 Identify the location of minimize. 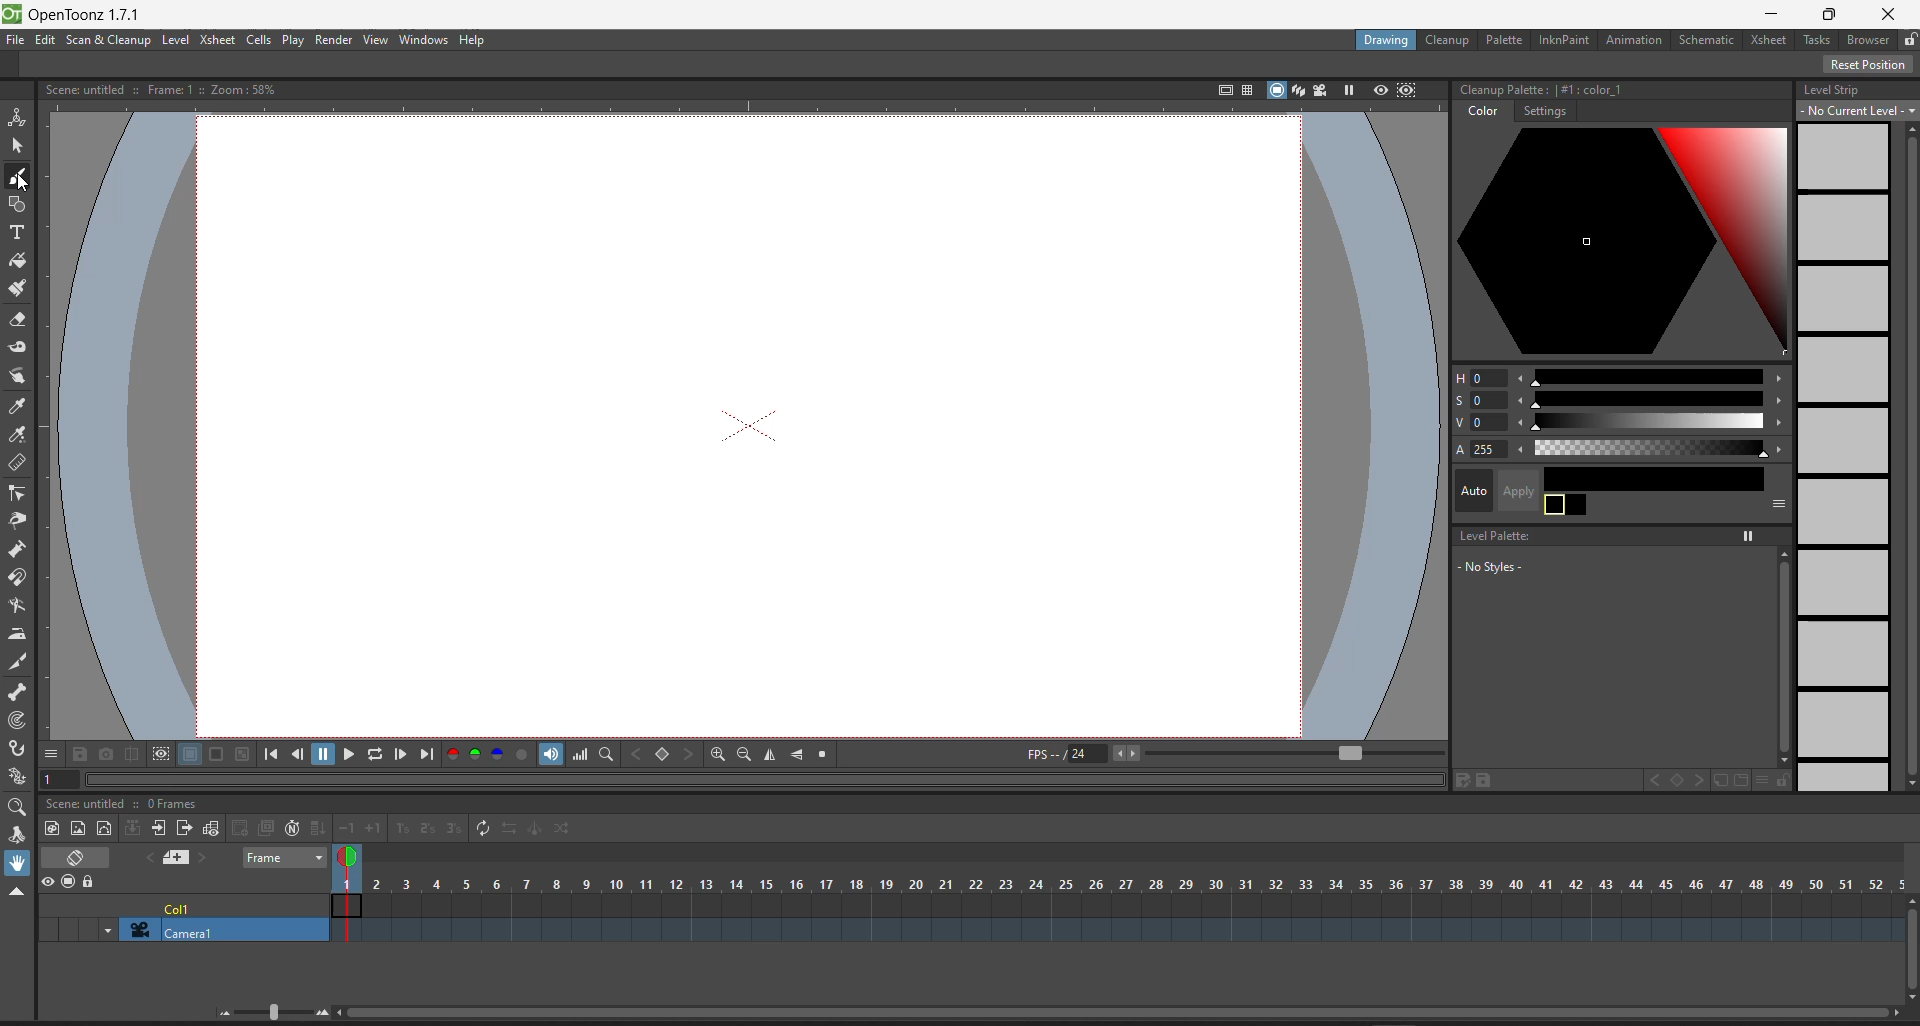
(1776, 11).